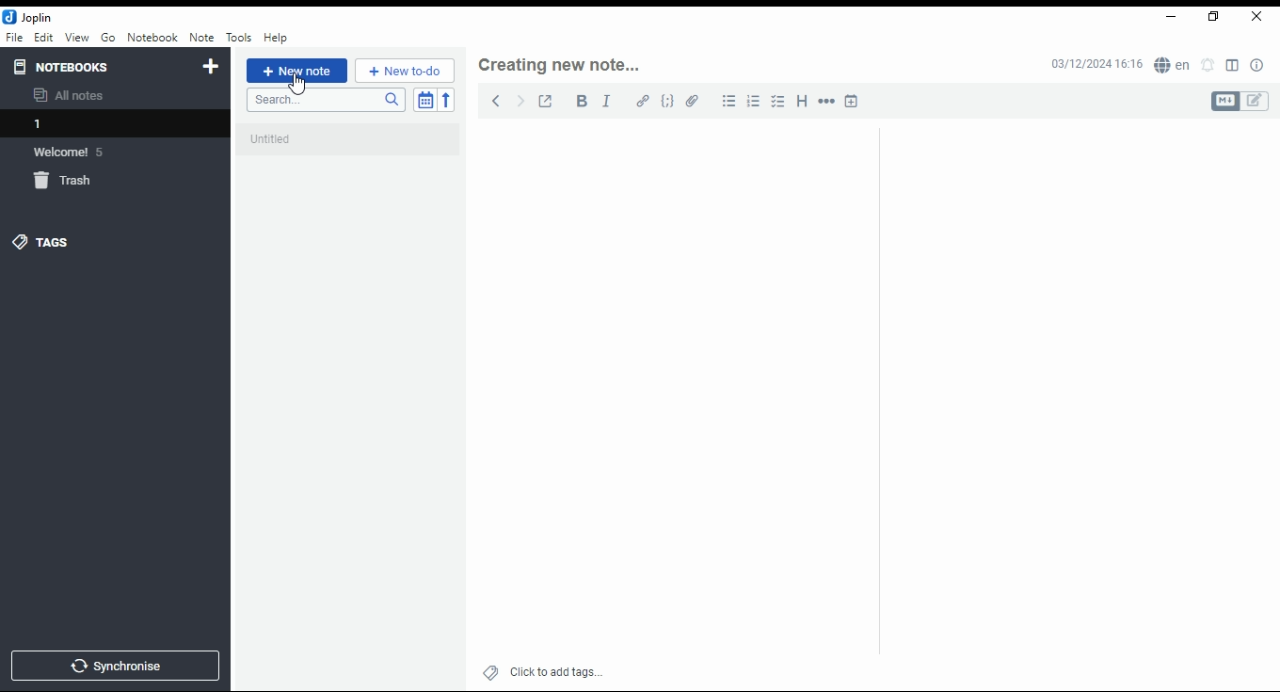 The width and height of the screenshot is (1280, 692). Describe the element at coordinates (297, 71) in the screenshot. I see `new note` at that location.